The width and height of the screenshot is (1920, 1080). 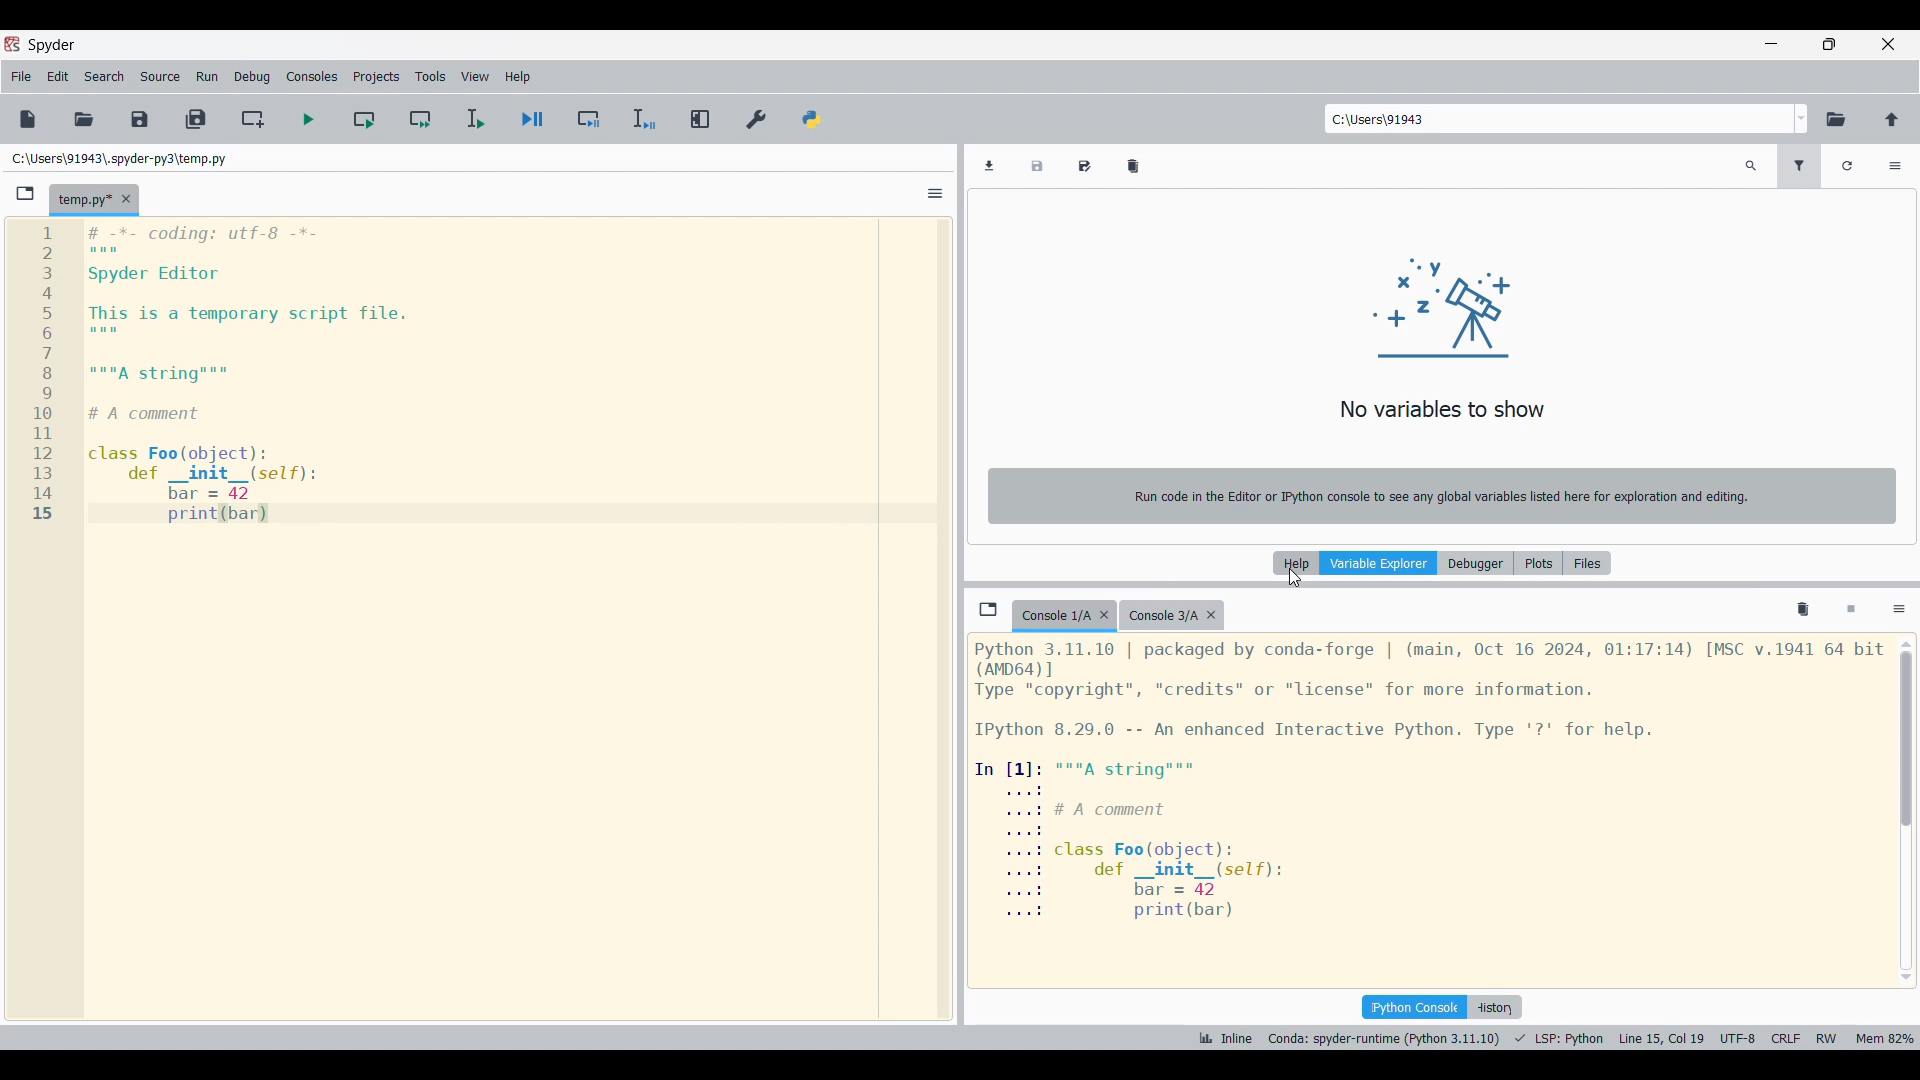 What do you see at coordinates (1837, 119) in the screenshot?
I see `Browse working directory` at bounding box center [1837, 119].